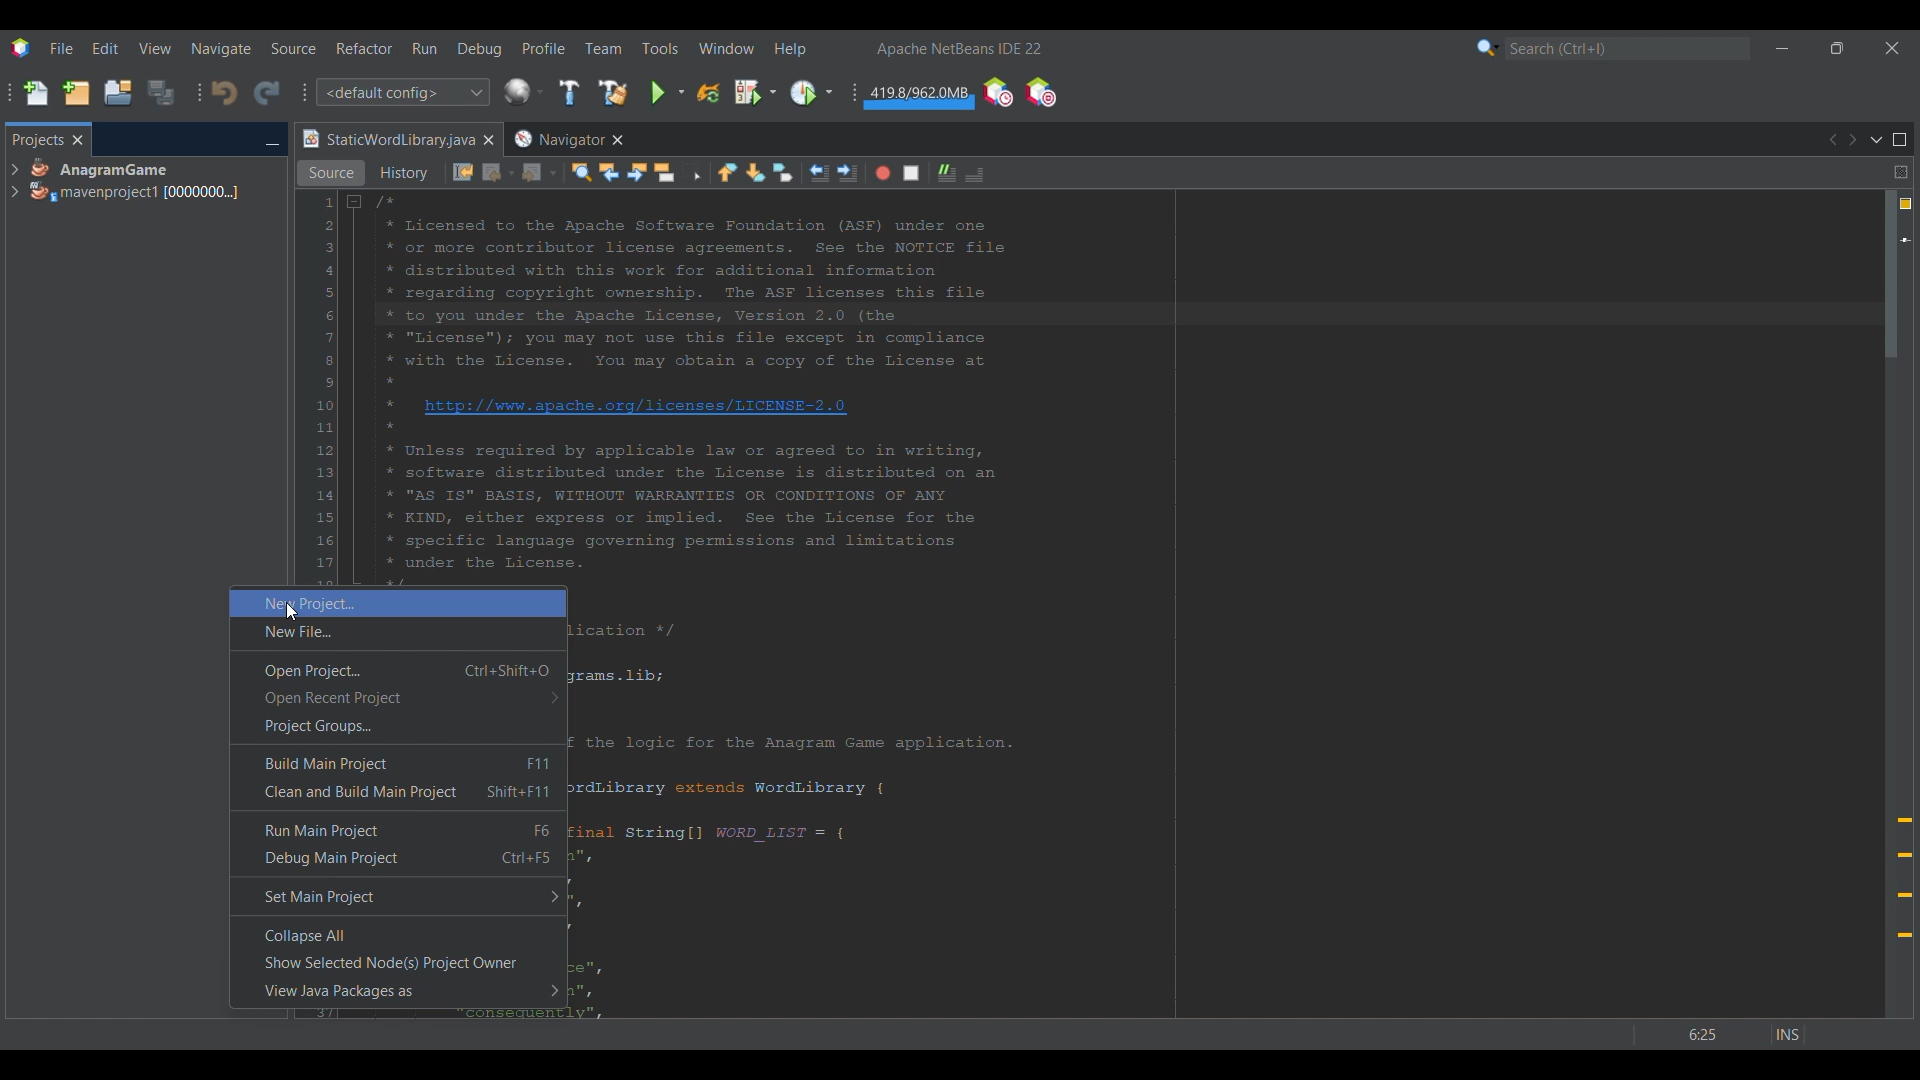  What do you see at coordinates (603, 48) in the screenshot?
I see `Team menu` at bounding box center [603, 48].